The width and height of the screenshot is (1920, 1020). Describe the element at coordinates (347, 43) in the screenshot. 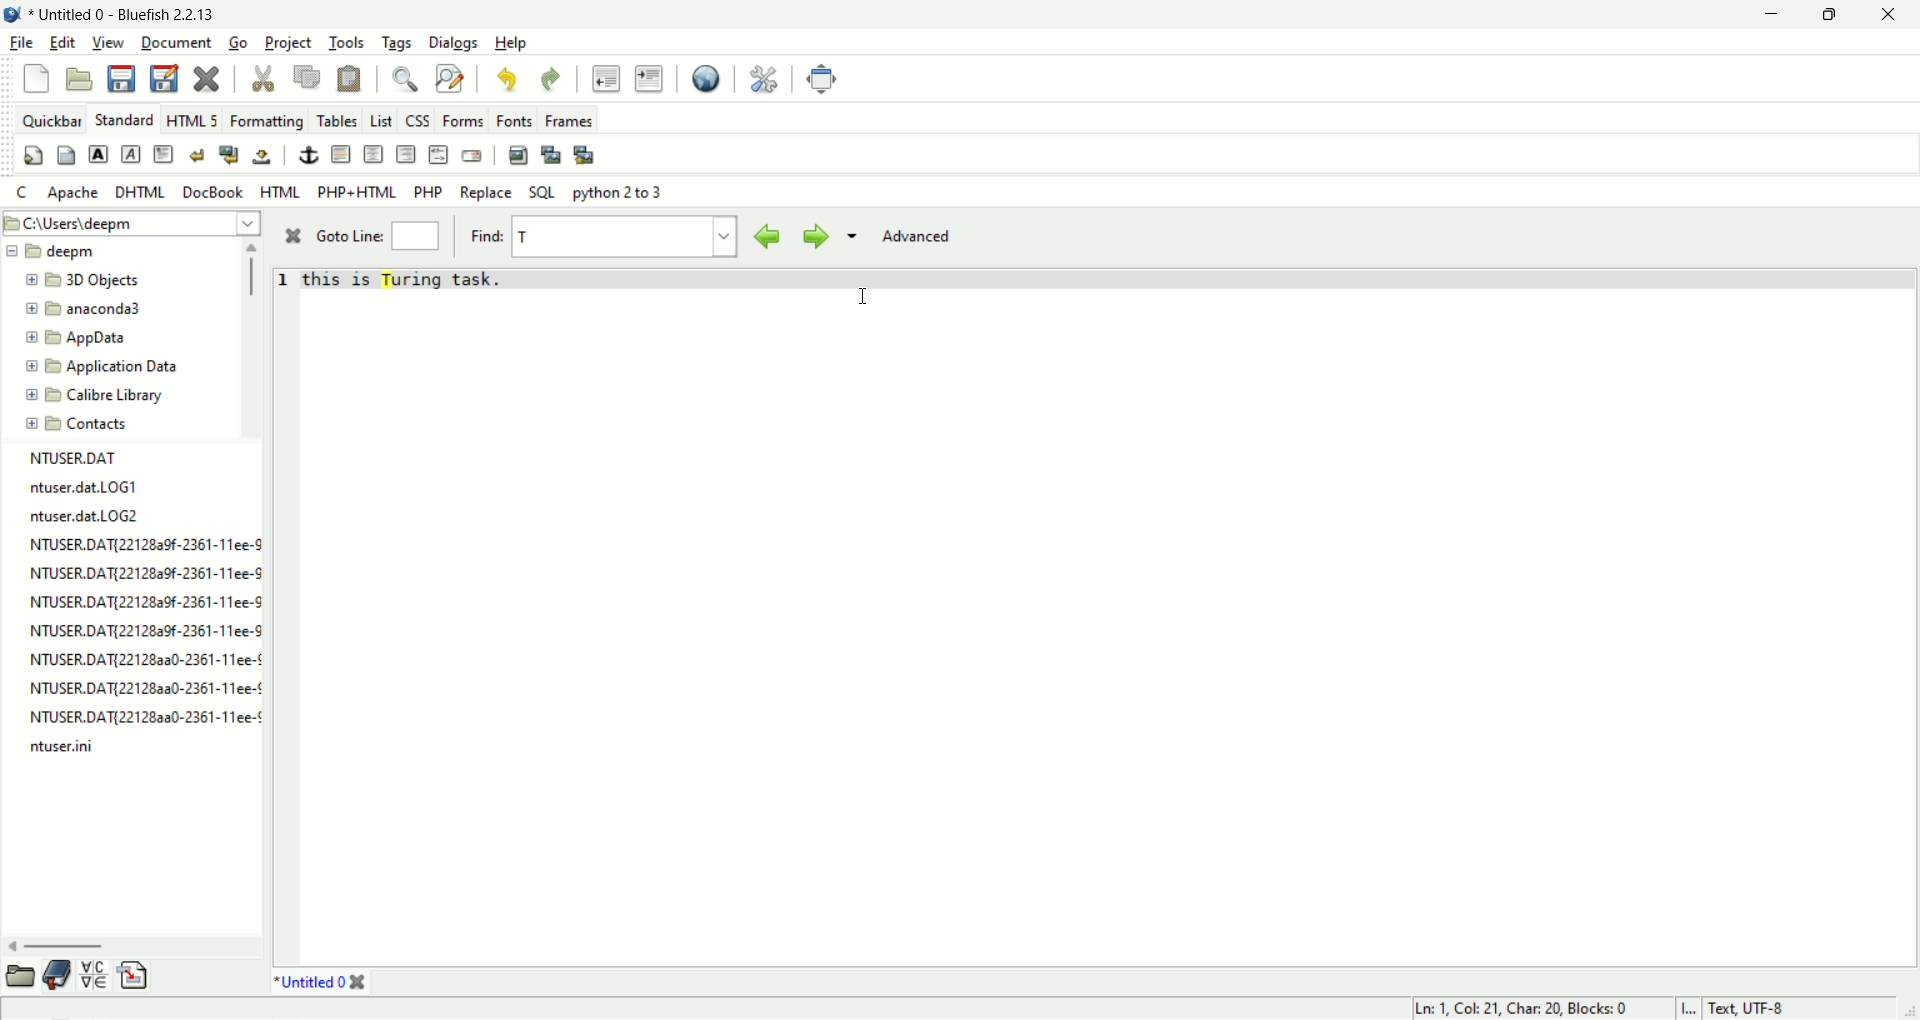

I see `tools` at that location.